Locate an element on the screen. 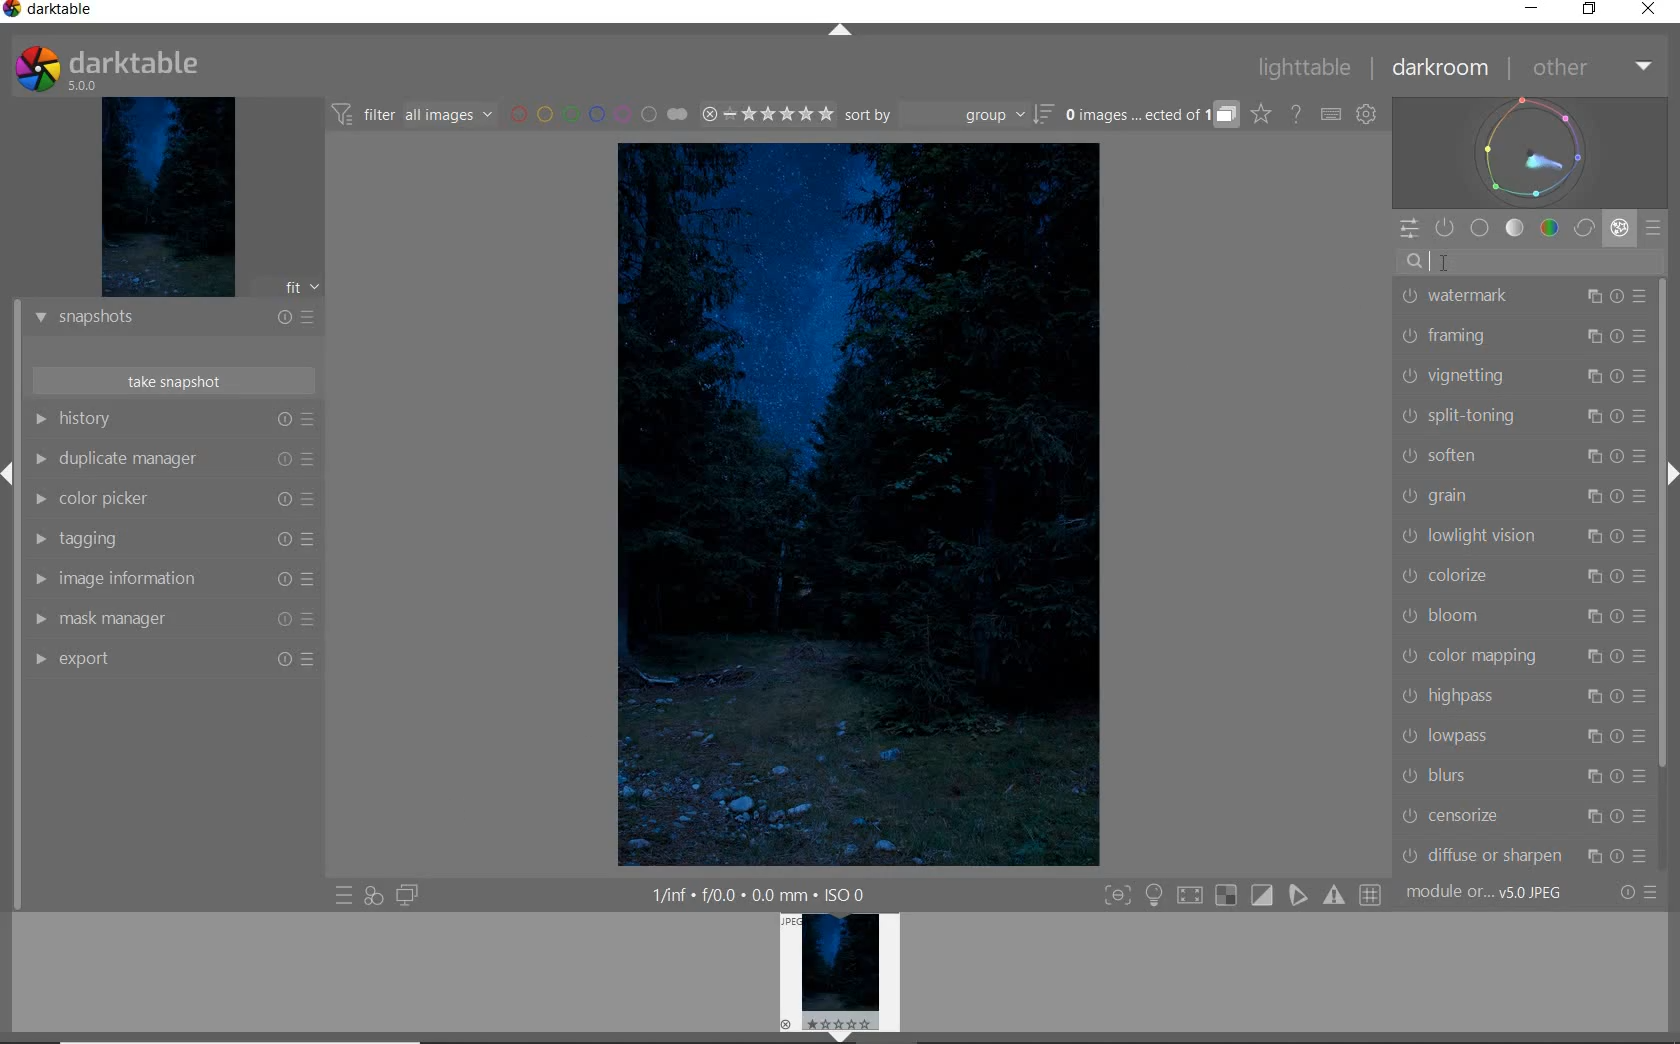  CLICK TO CHANGE THE OVERLAYS SHOWN ON THUMBNAILS is located at coordinates (1261, 114).